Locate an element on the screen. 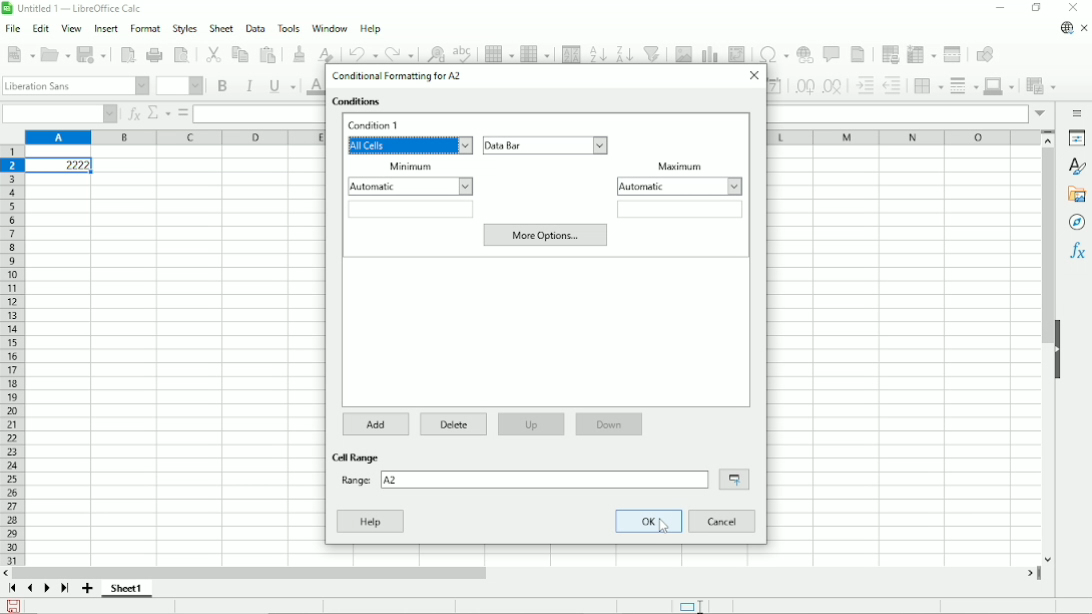 This screenshot has width=1092, height=614. Insert is located at coordinates (107, 28).